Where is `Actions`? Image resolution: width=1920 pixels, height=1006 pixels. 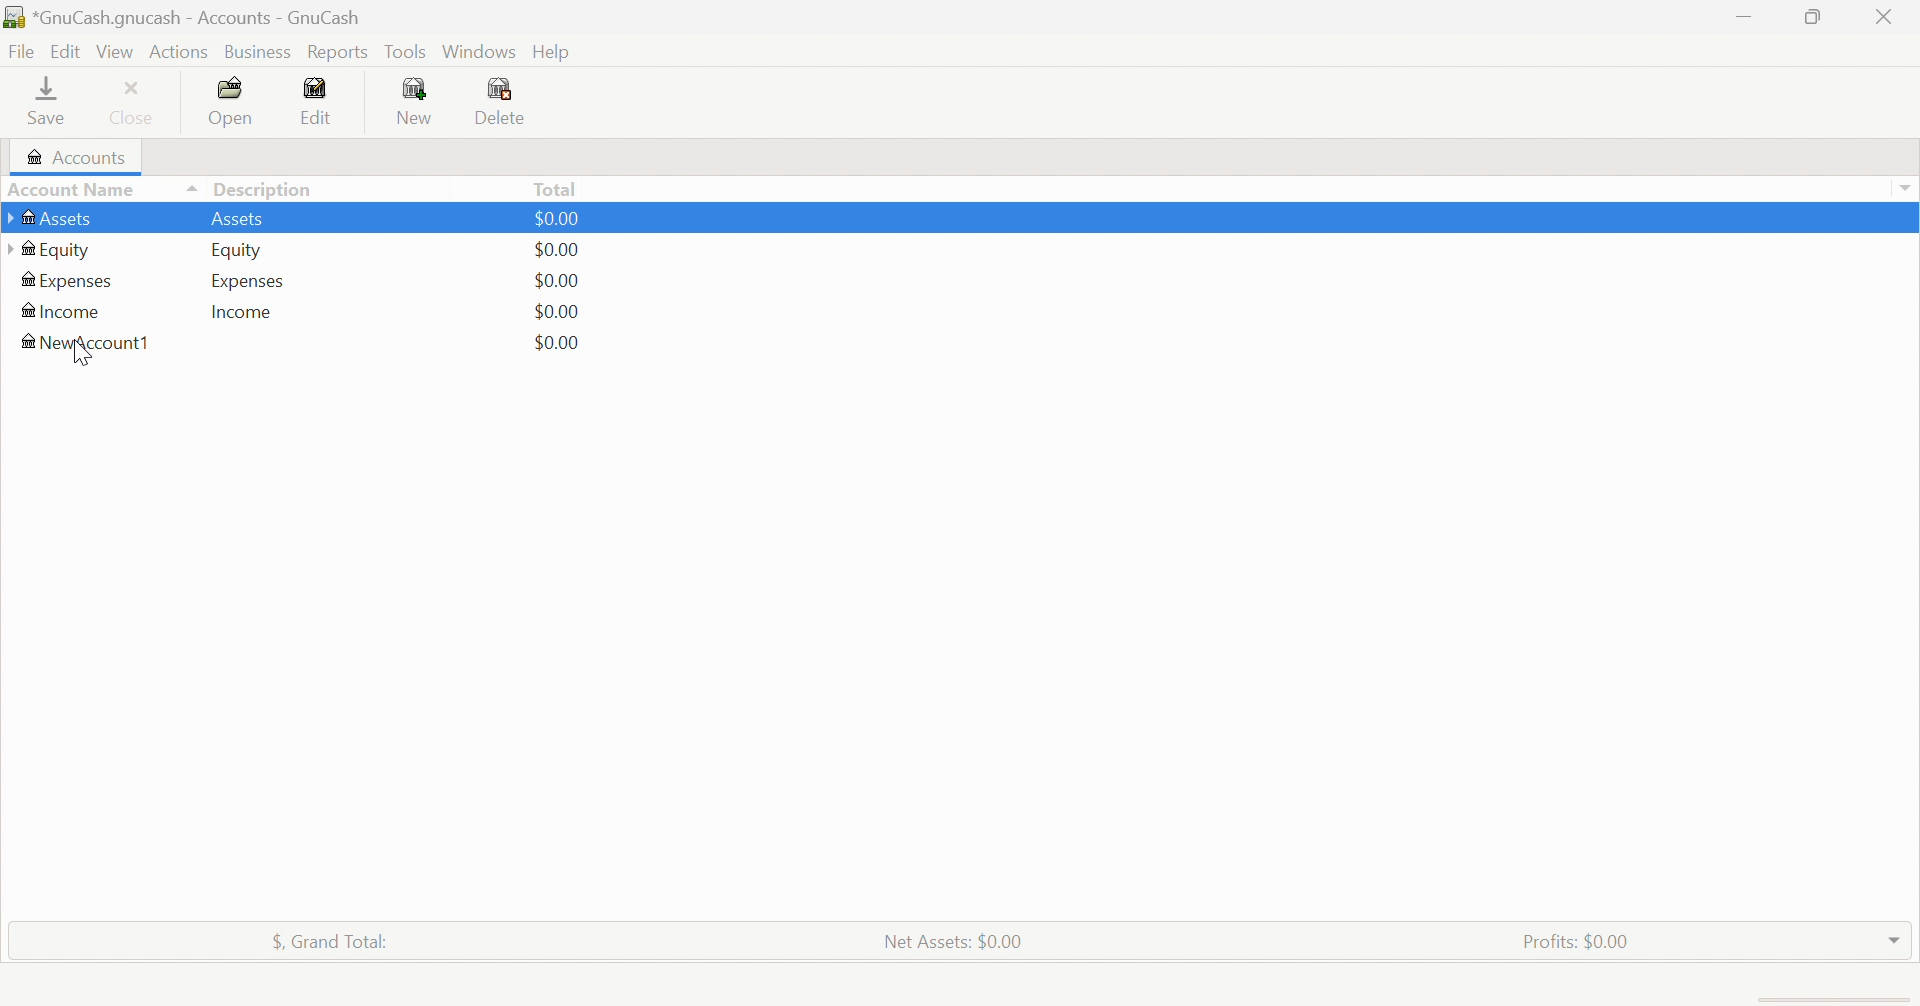 Actions is located at coordinates (180, 52).